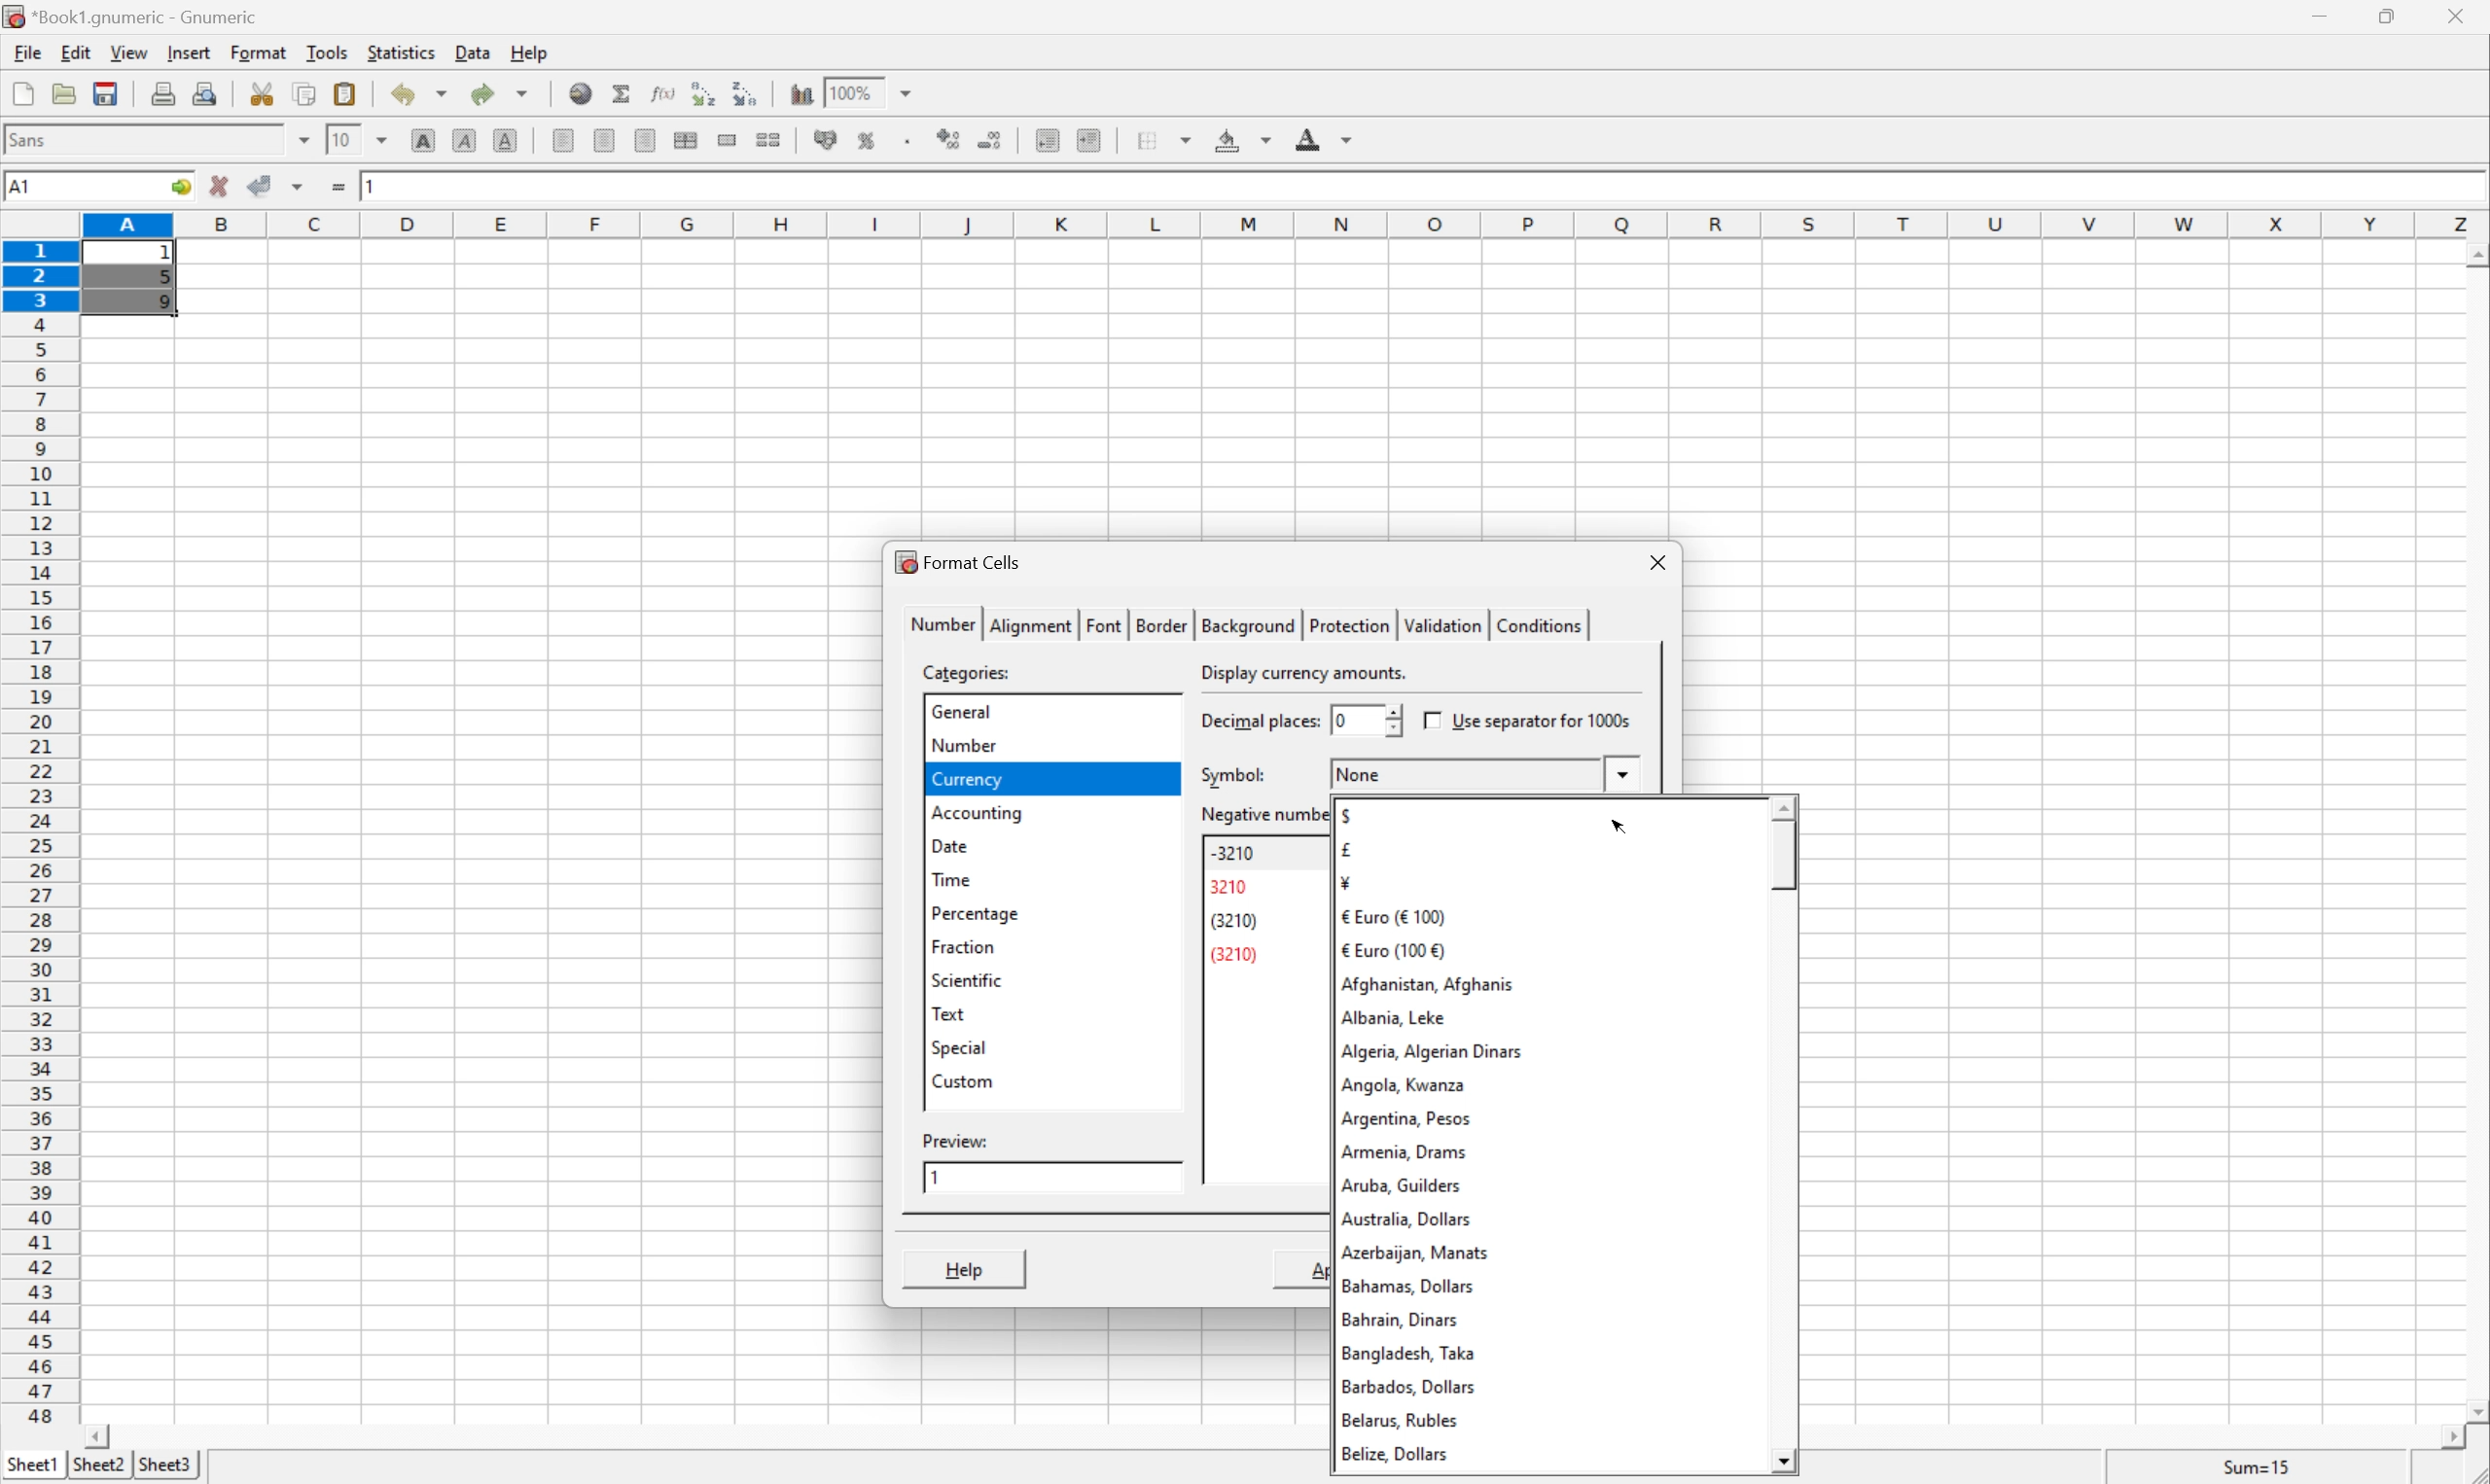 The height and width of the screenshot is (1484, 2490). I want to click on underline, so click(509, 141).